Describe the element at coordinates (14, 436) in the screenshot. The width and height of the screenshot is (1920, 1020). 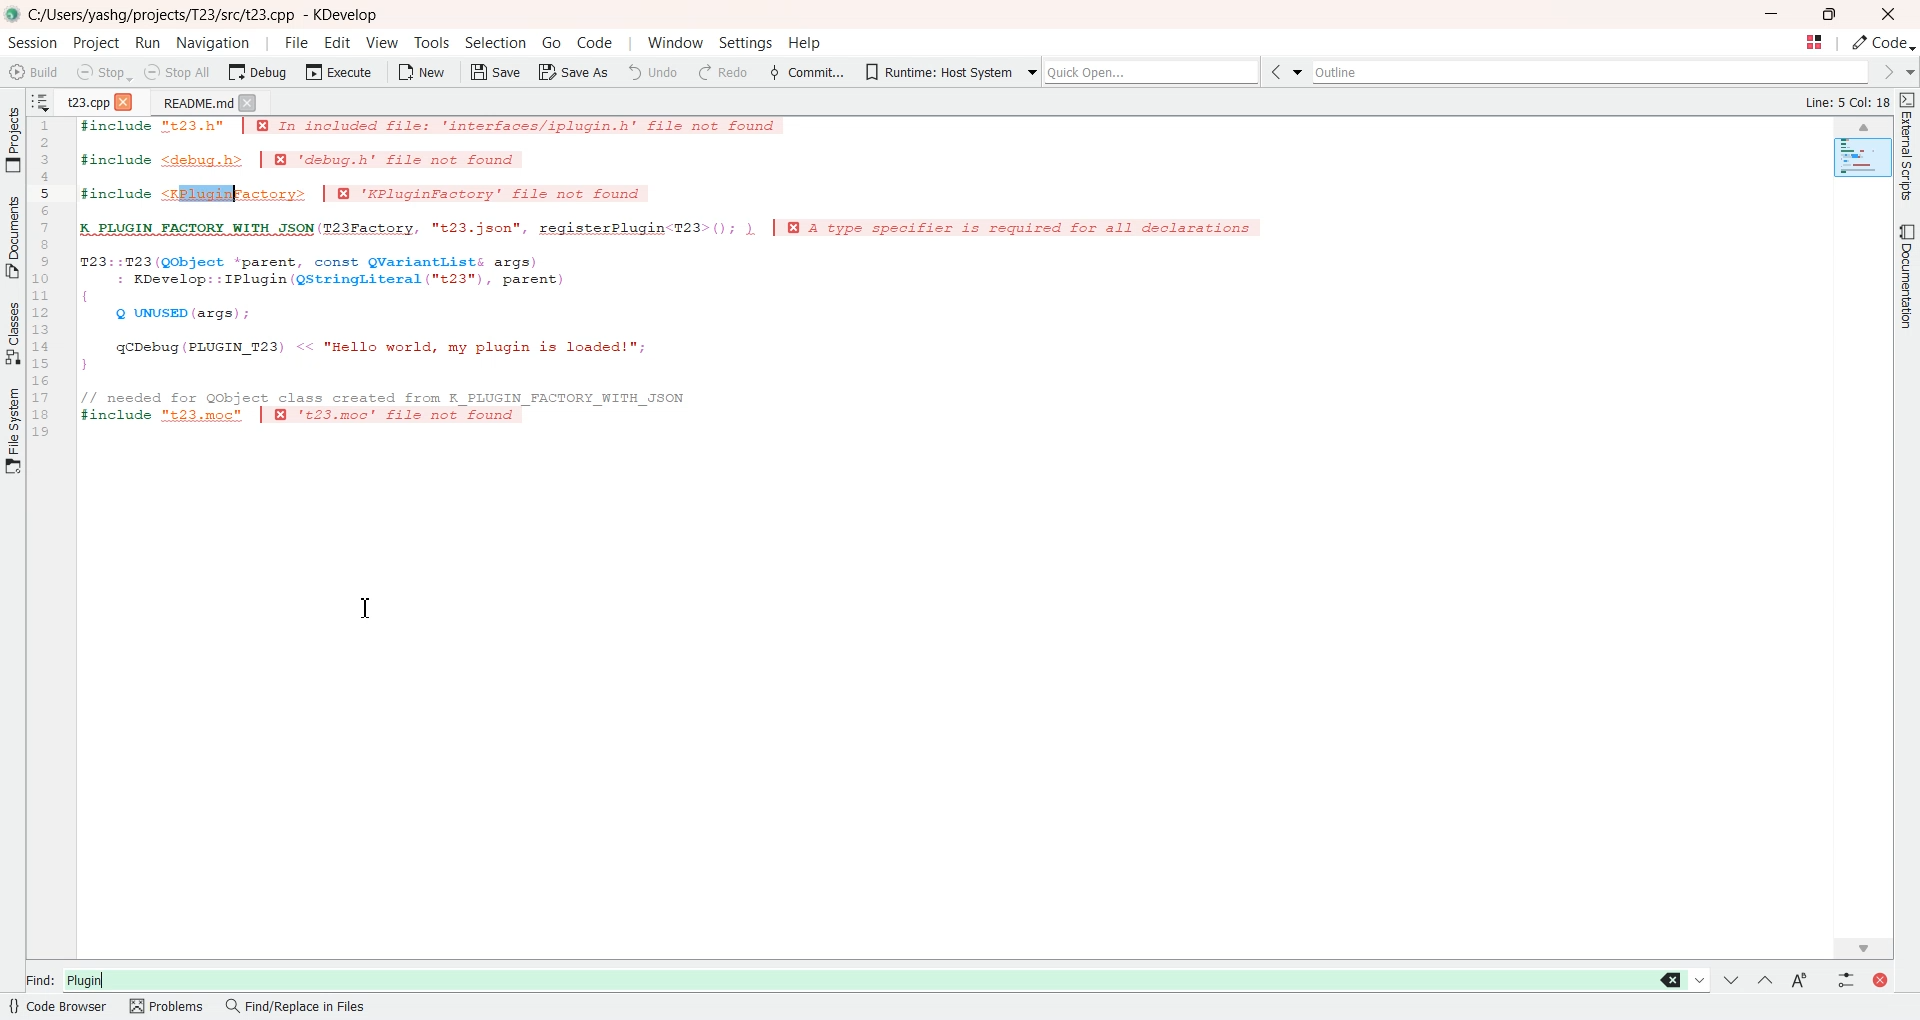
I see `File system` at that location.